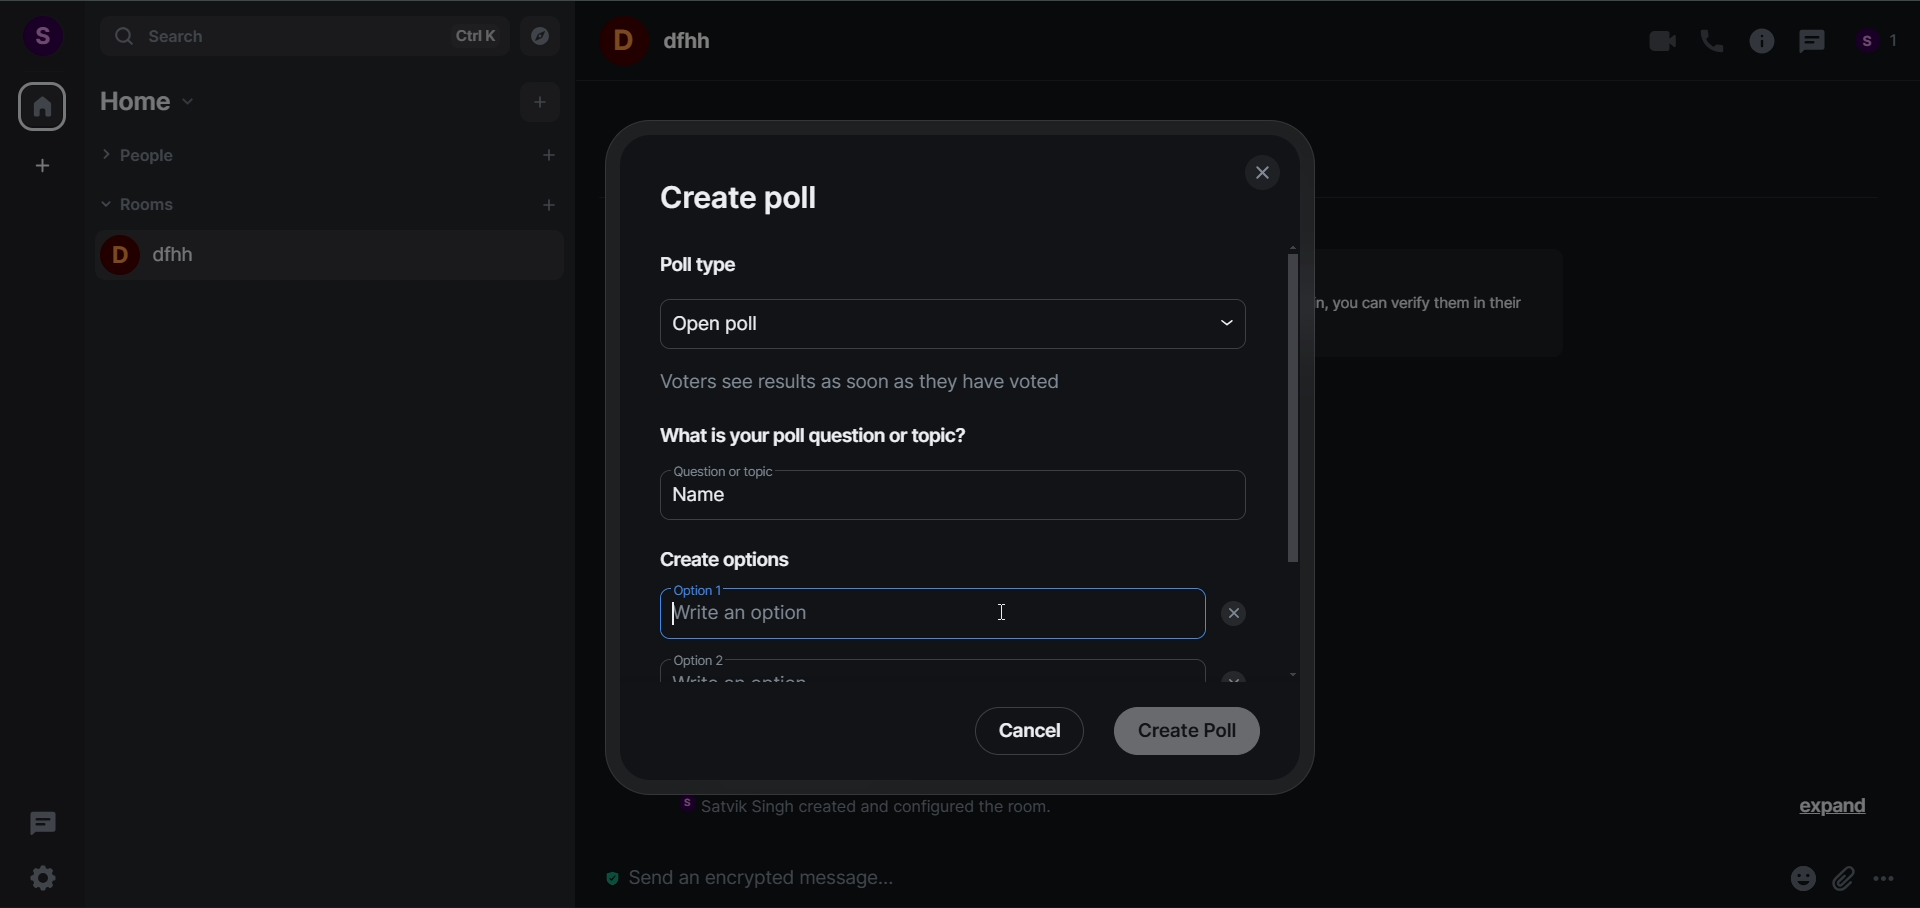  I want to click on thread, so click(1808, 43).